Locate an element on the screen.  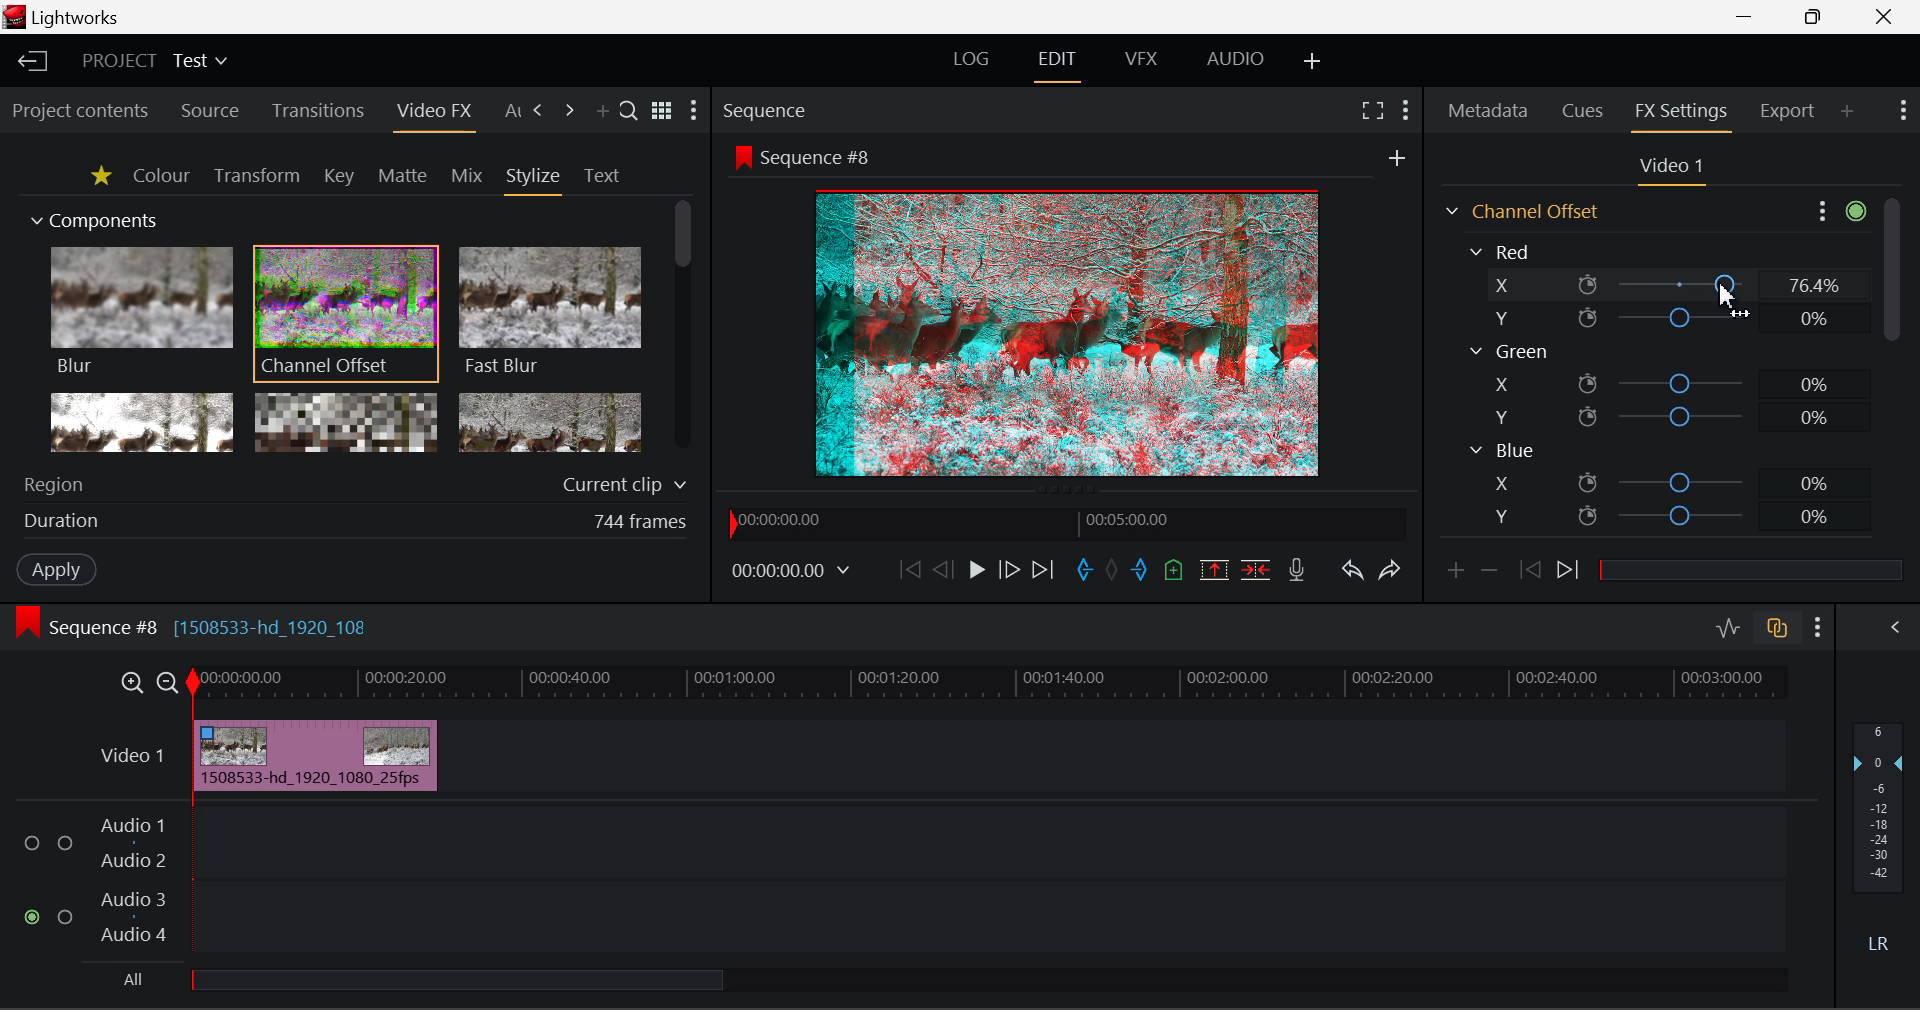
Frame Time is located at coordinates (791, 573).